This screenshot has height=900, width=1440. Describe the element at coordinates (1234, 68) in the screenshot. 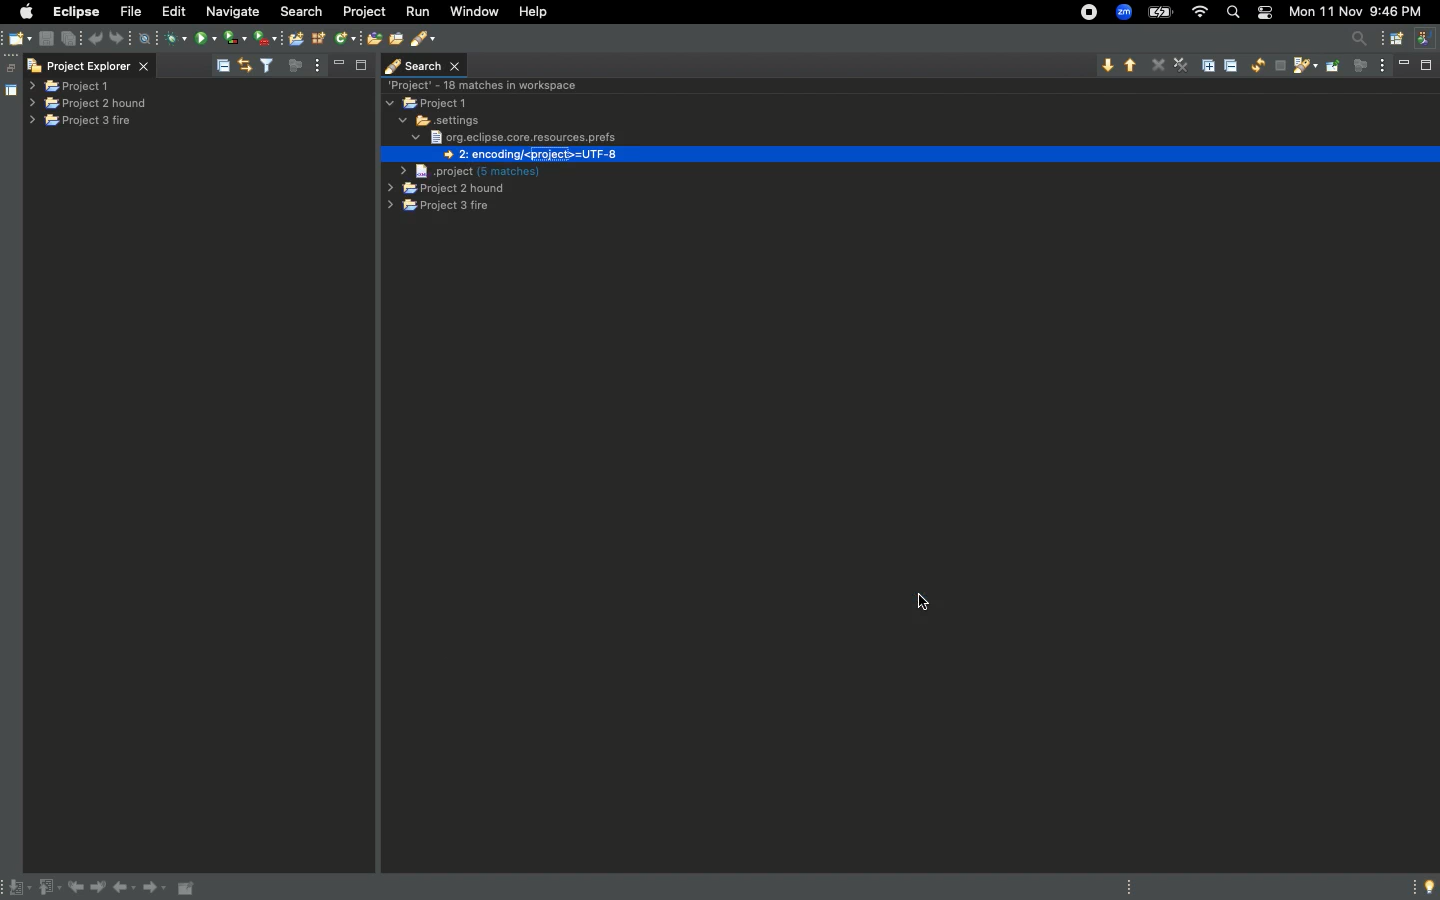

I see `Collapse all` at that location.